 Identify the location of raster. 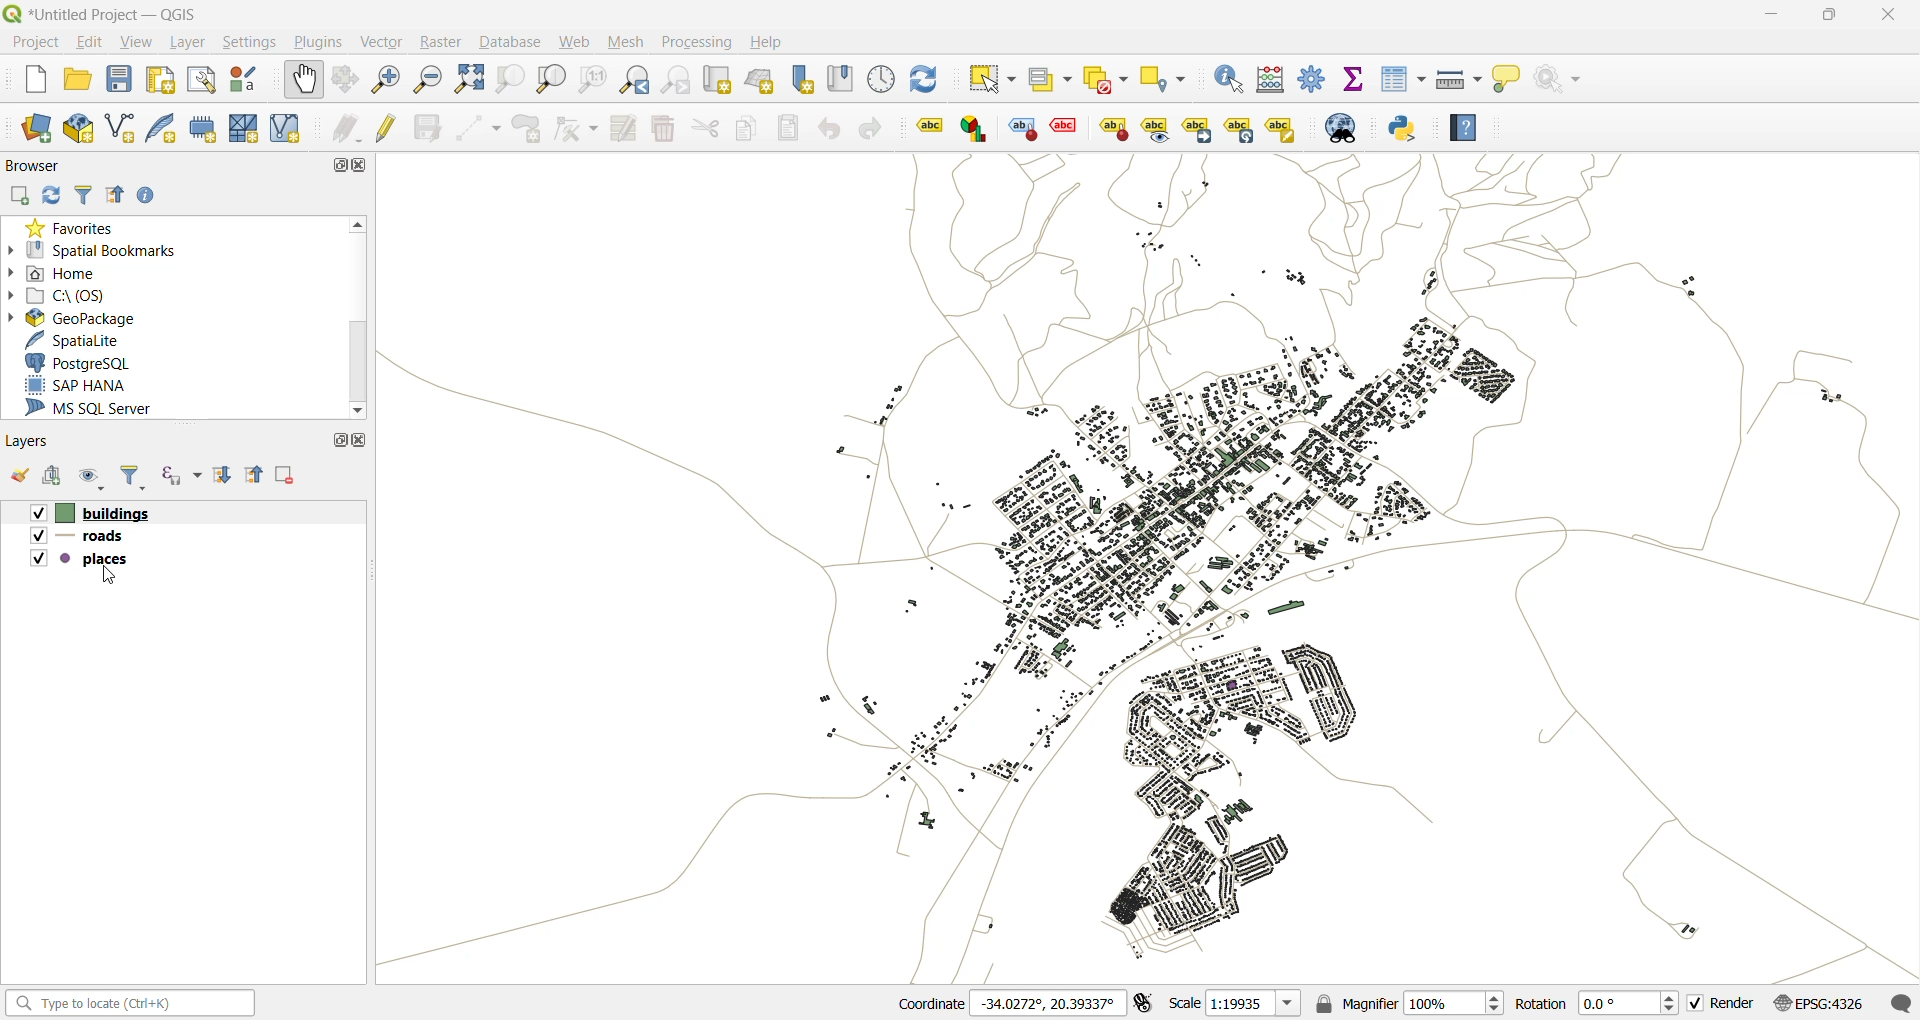
(443, 42).